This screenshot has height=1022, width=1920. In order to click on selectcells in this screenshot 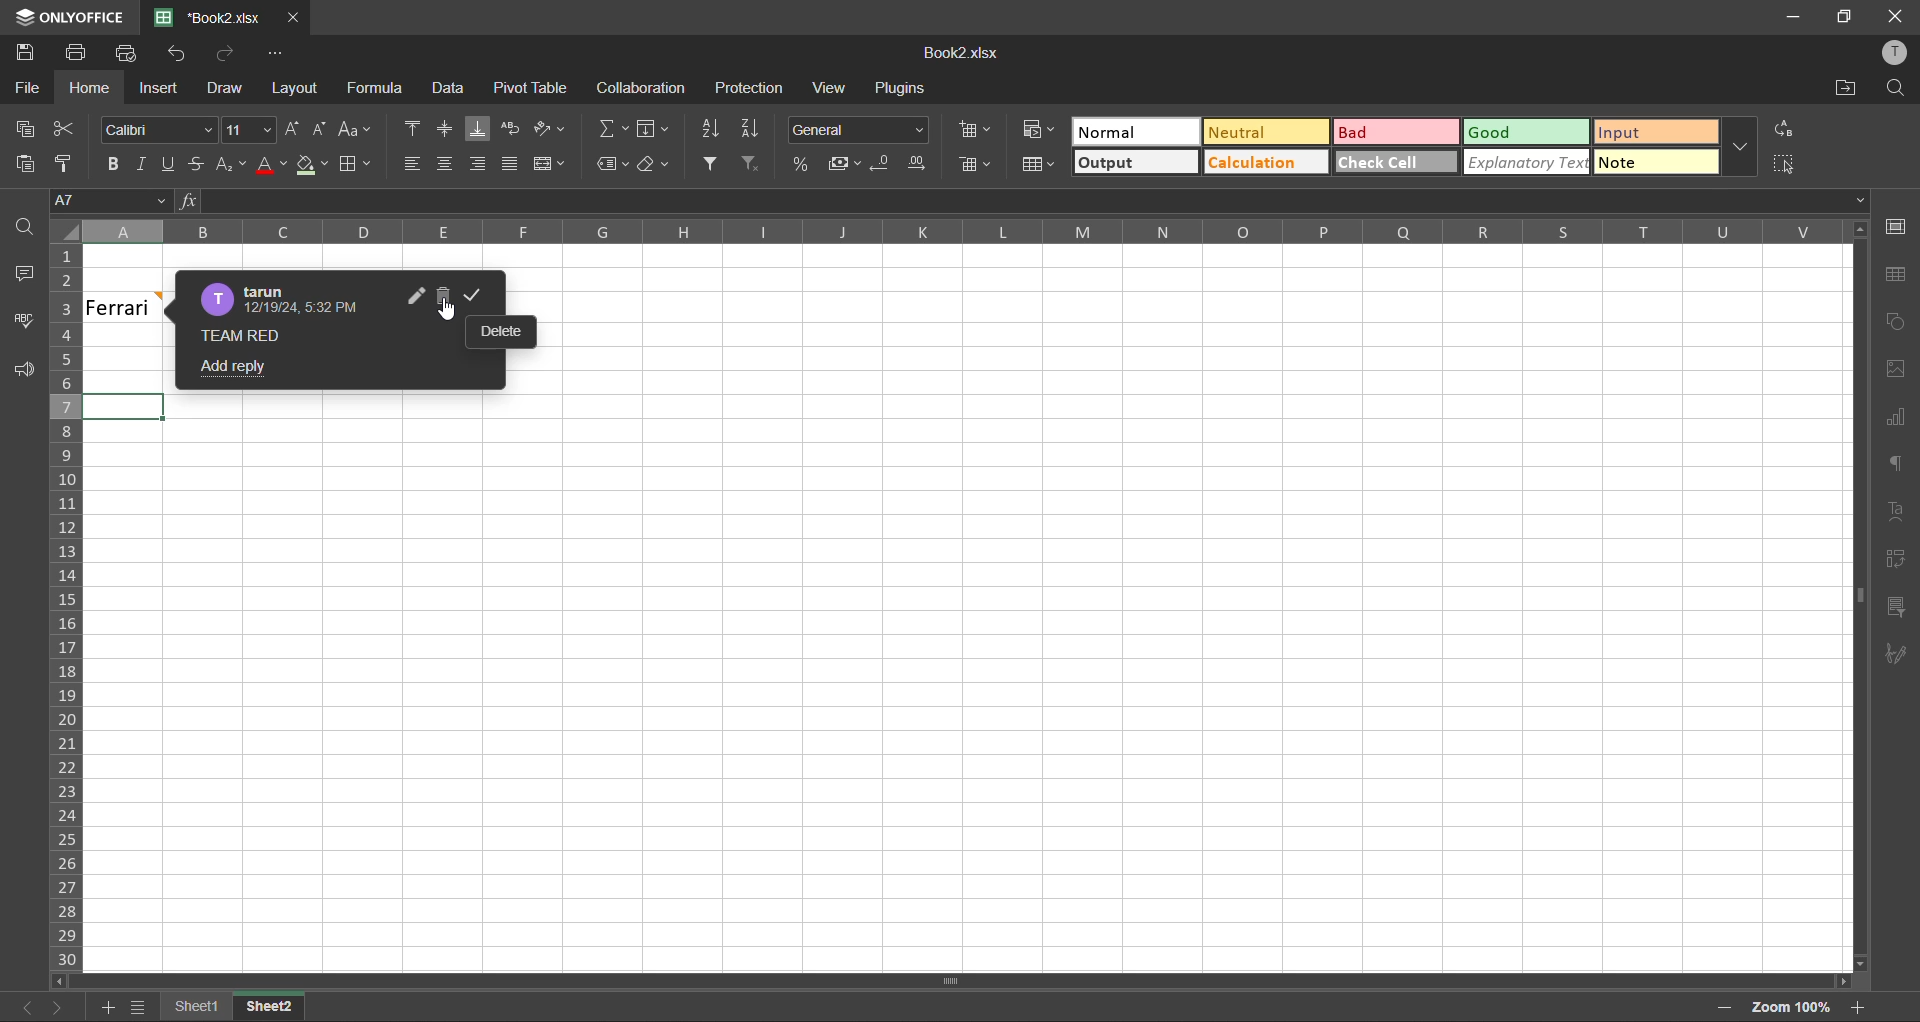, I will do `click(1783, 164)`.